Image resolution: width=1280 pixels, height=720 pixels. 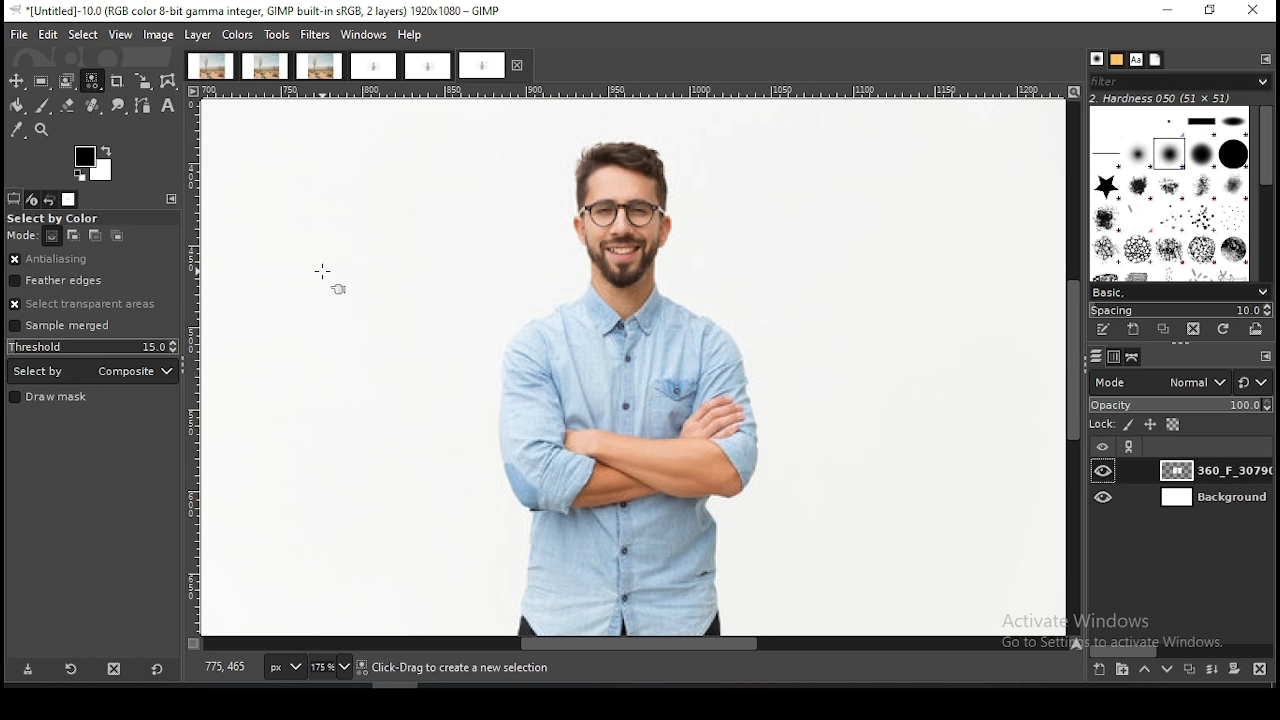 What do you see at coordinates (87, 304) in the screenshot?
I see `select transparent areas` at bounding box center [87, 304].